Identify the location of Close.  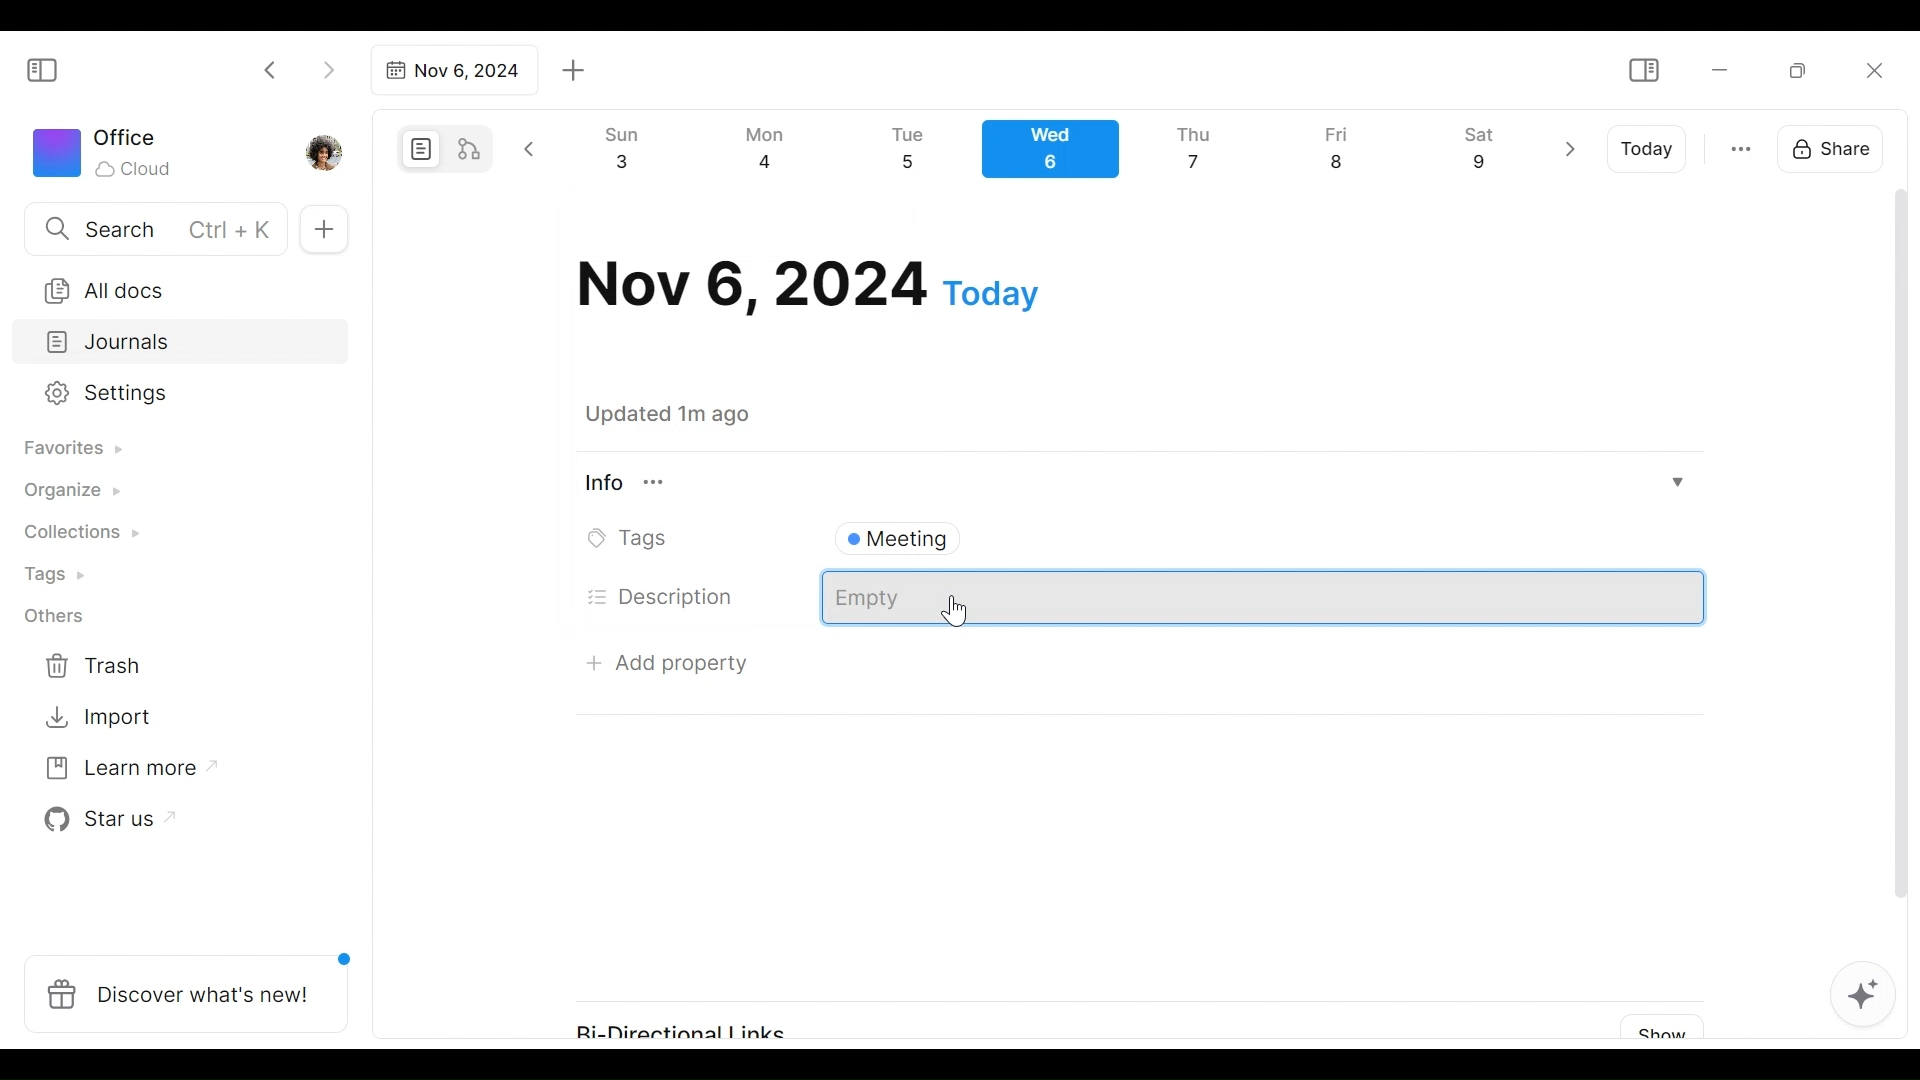
(1873, 70).